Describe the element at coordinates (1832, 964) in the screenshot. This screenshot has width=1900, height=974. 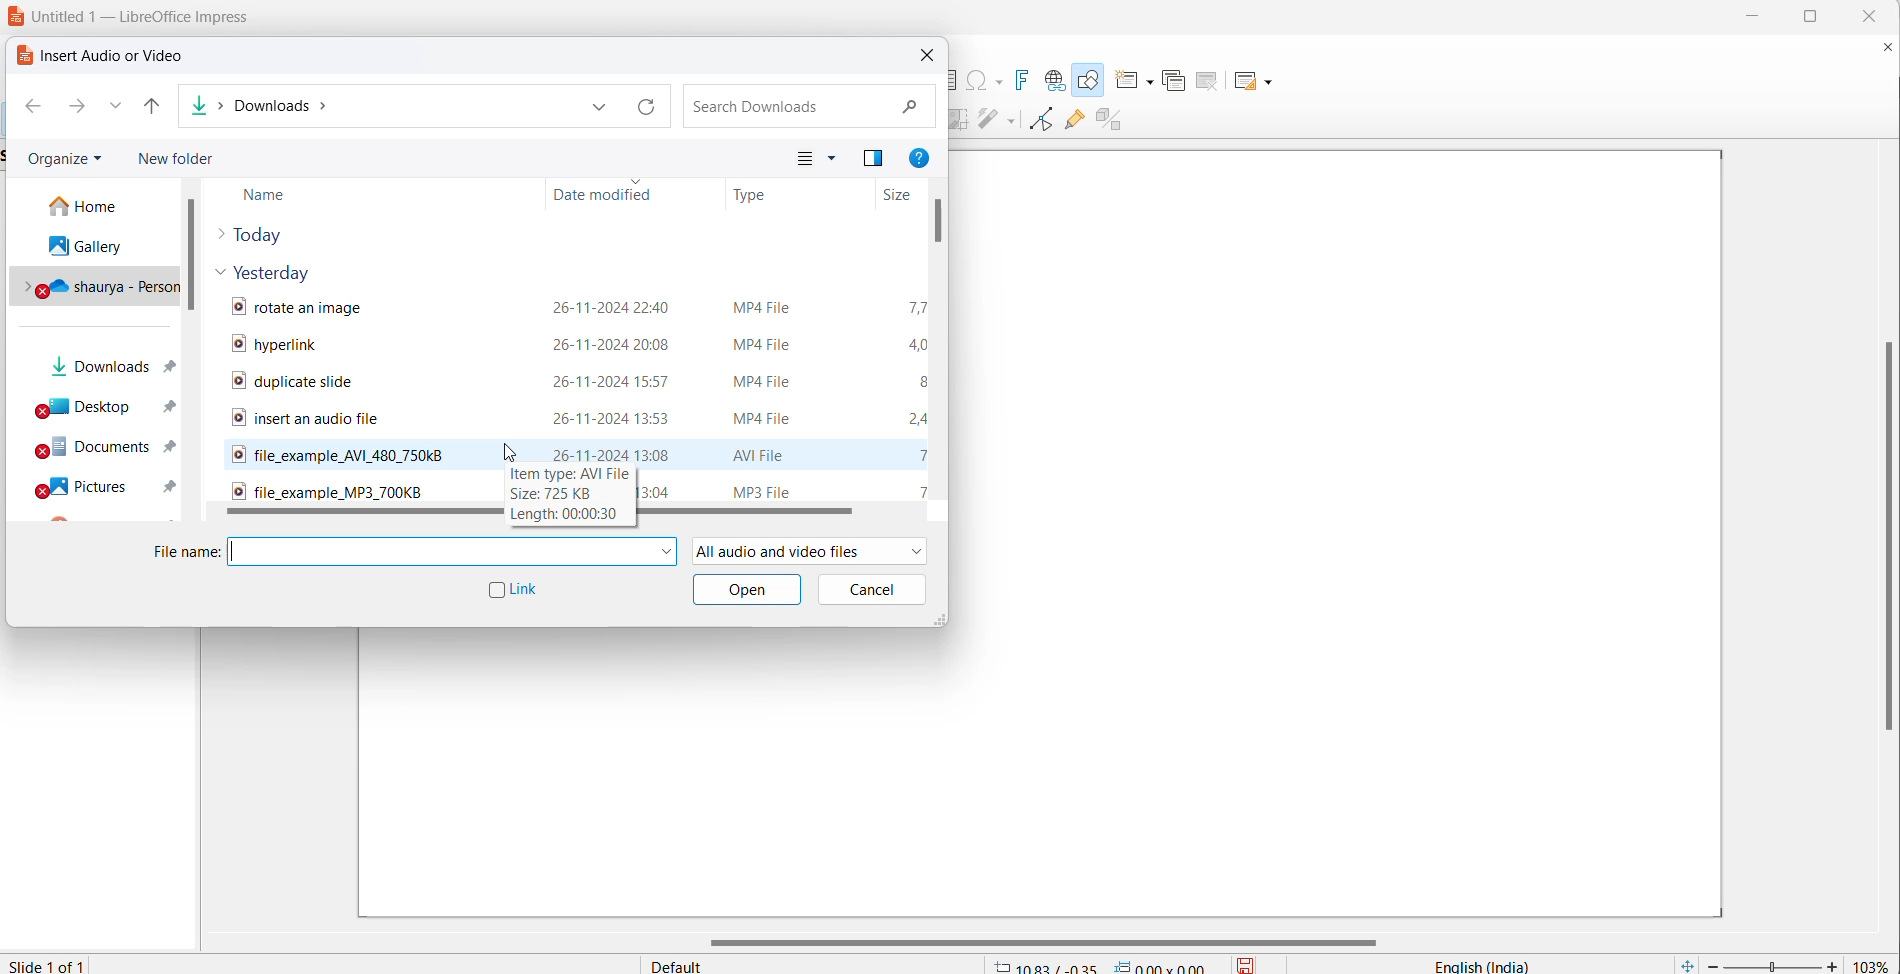
I see `increase zoom` at that location.